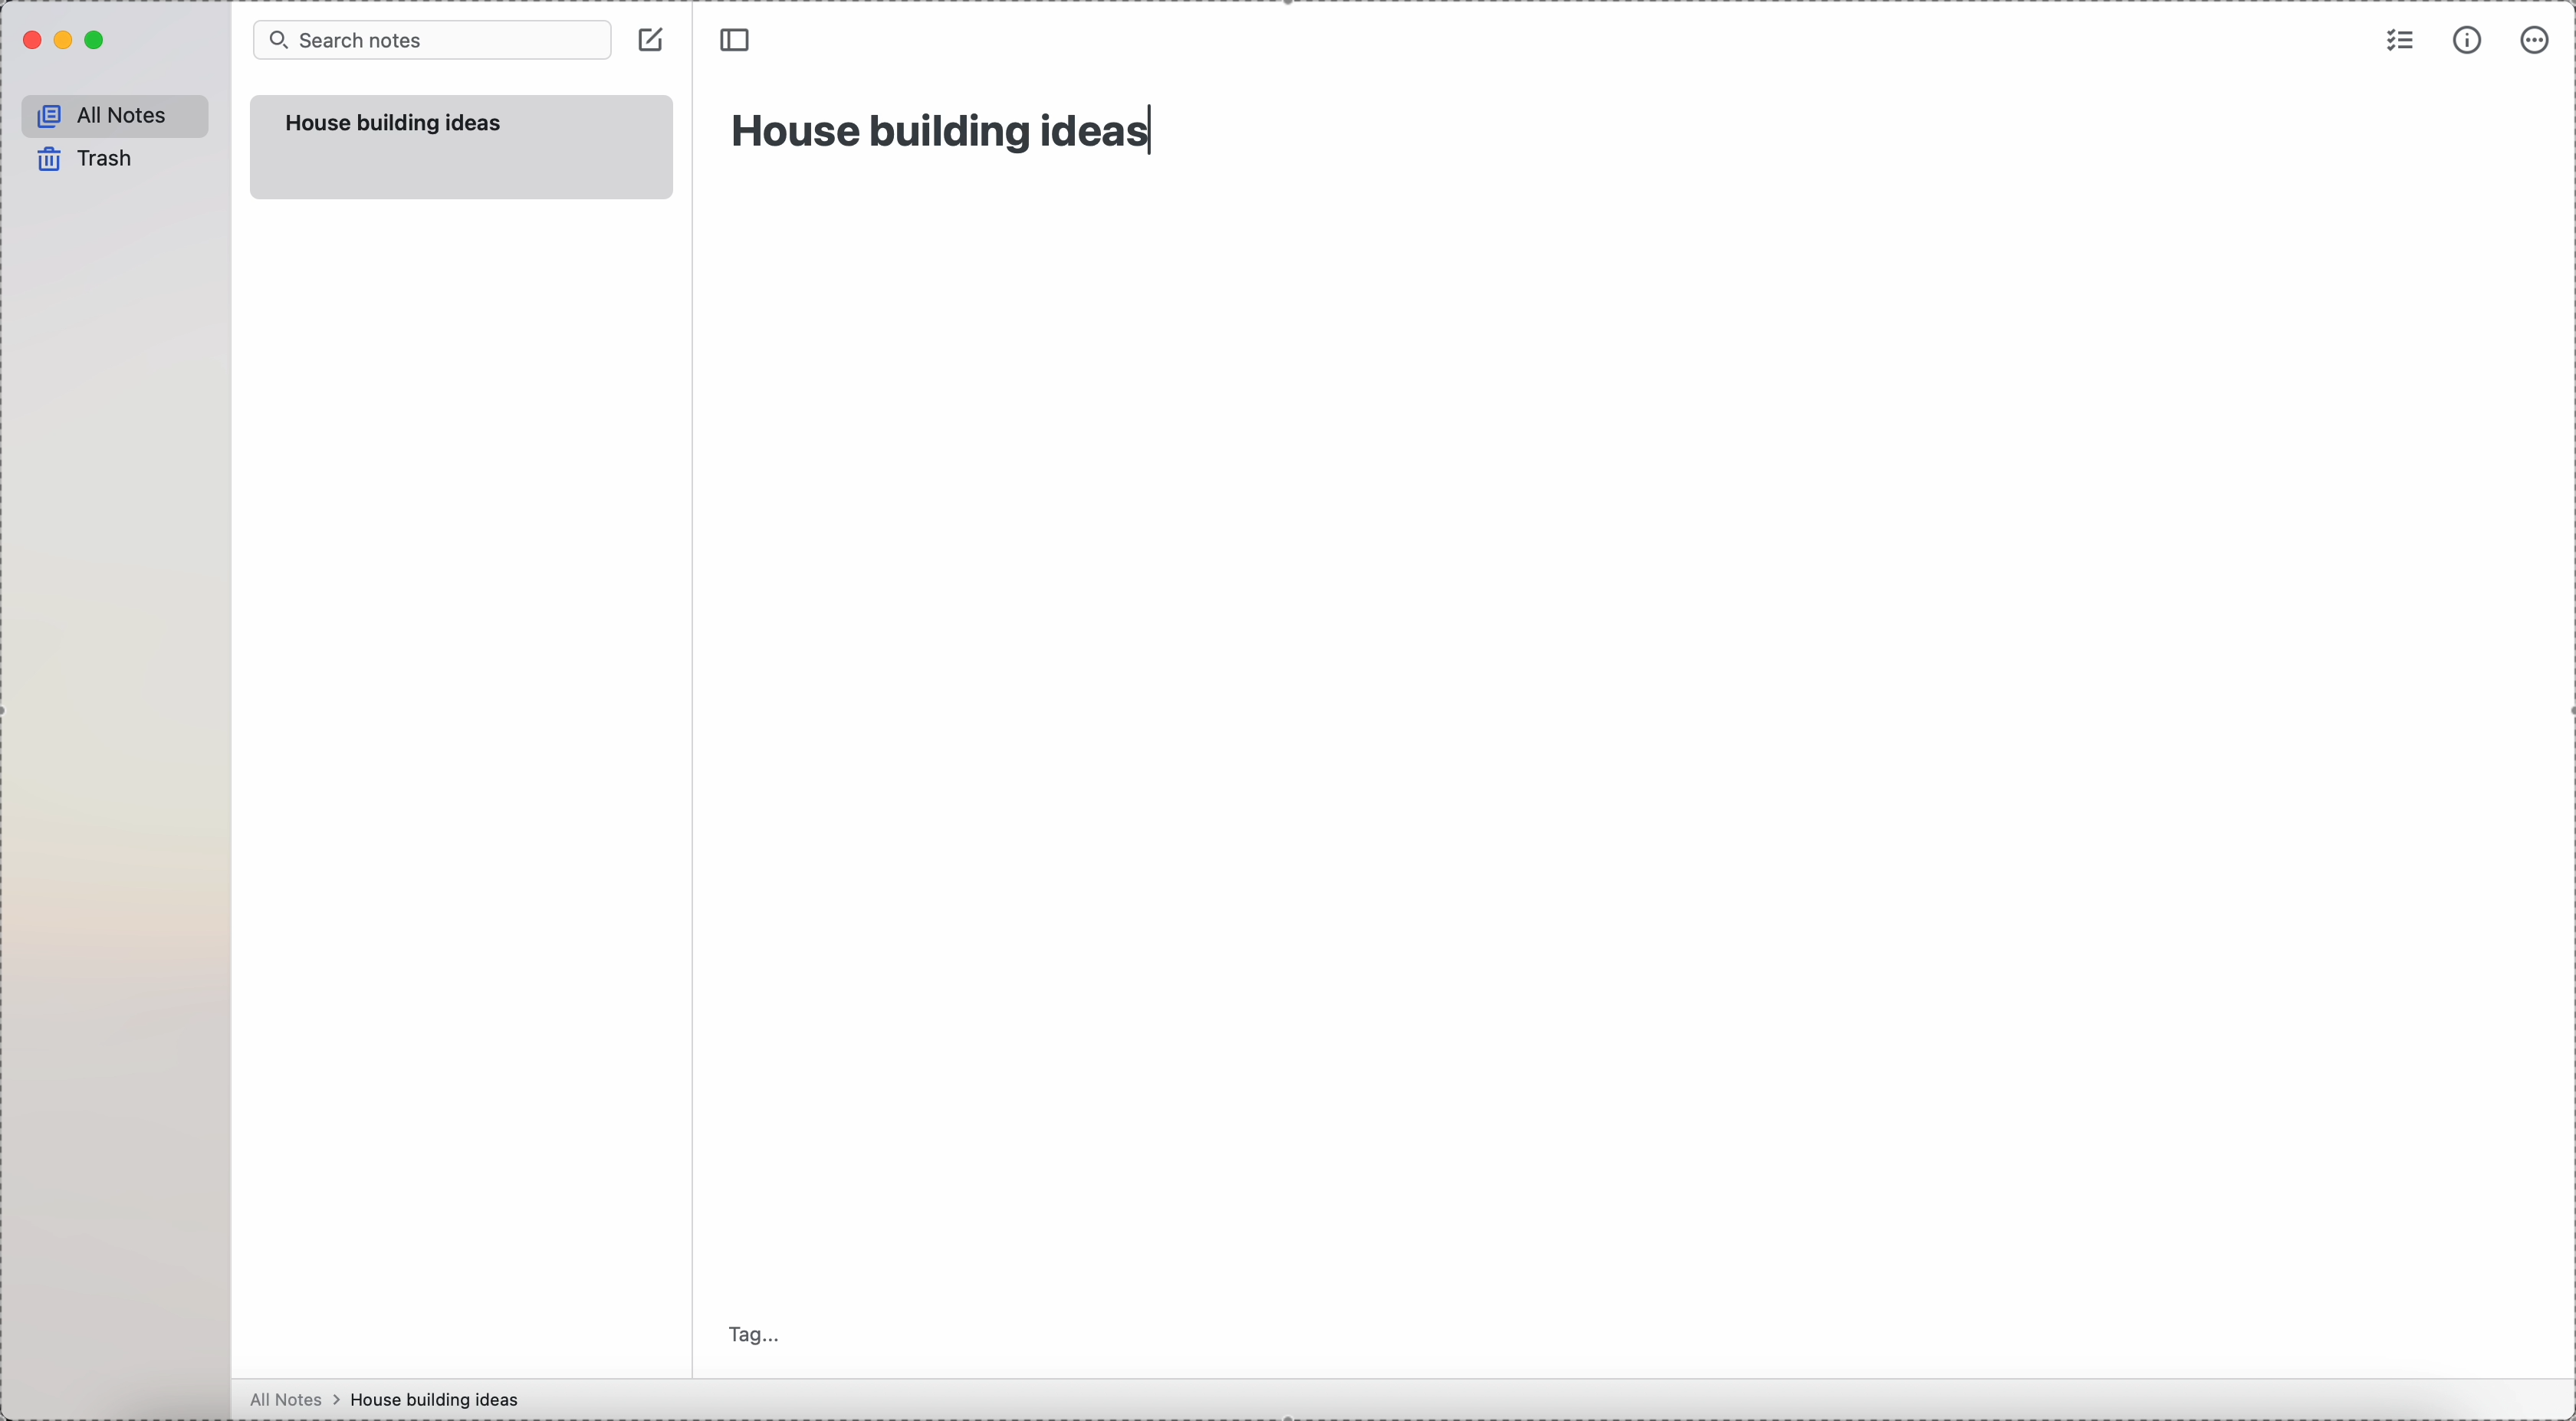 This screenshot has height=1421, width=2576. Describe the element at coordinates (82, 160) in the screenshot. I see `trash` at that location.